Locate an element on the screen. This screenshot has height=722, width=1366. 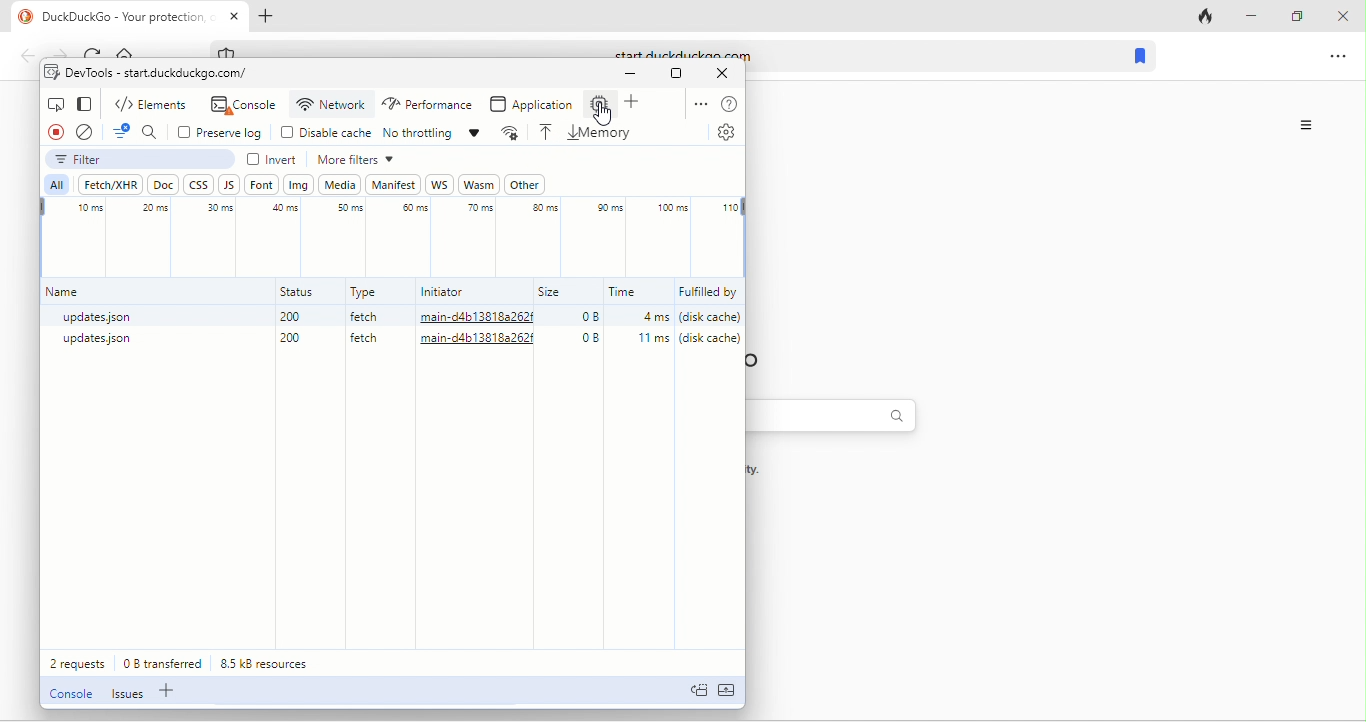
expand is located at coordinates (730, 697).